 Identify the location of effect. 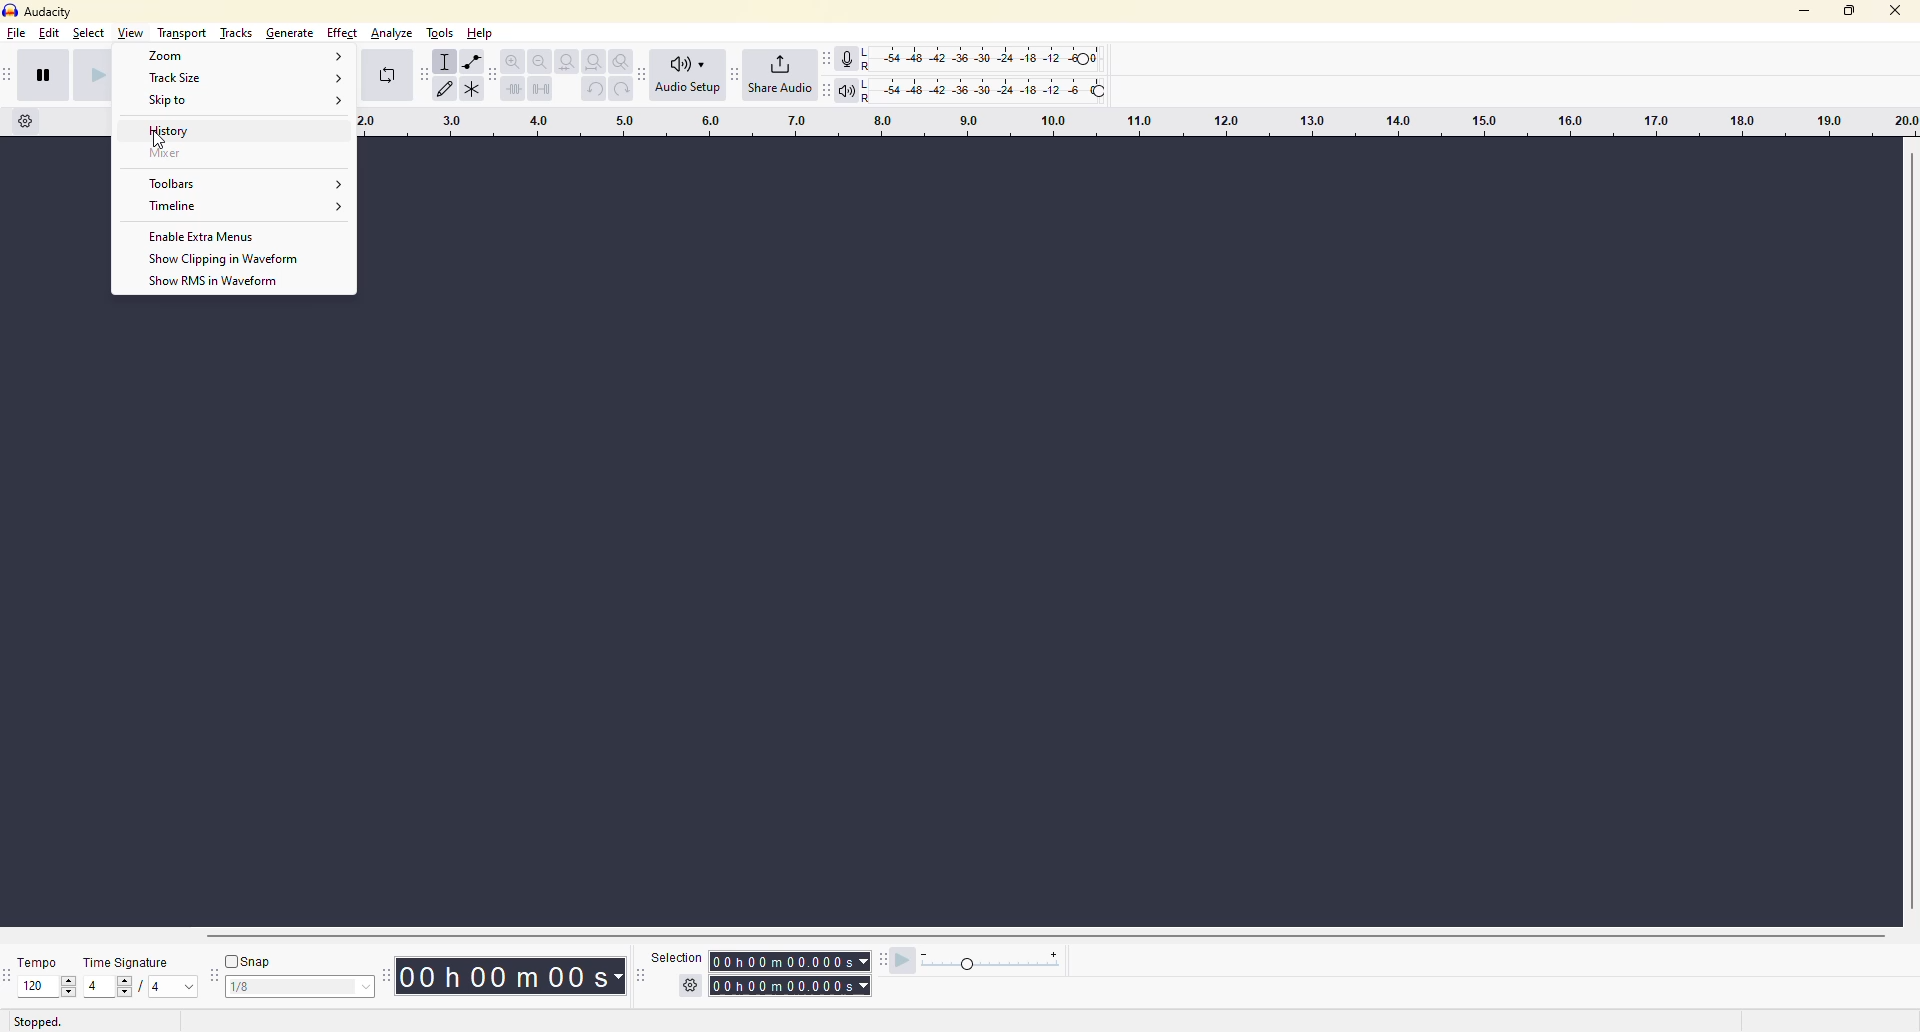
(340, 34).